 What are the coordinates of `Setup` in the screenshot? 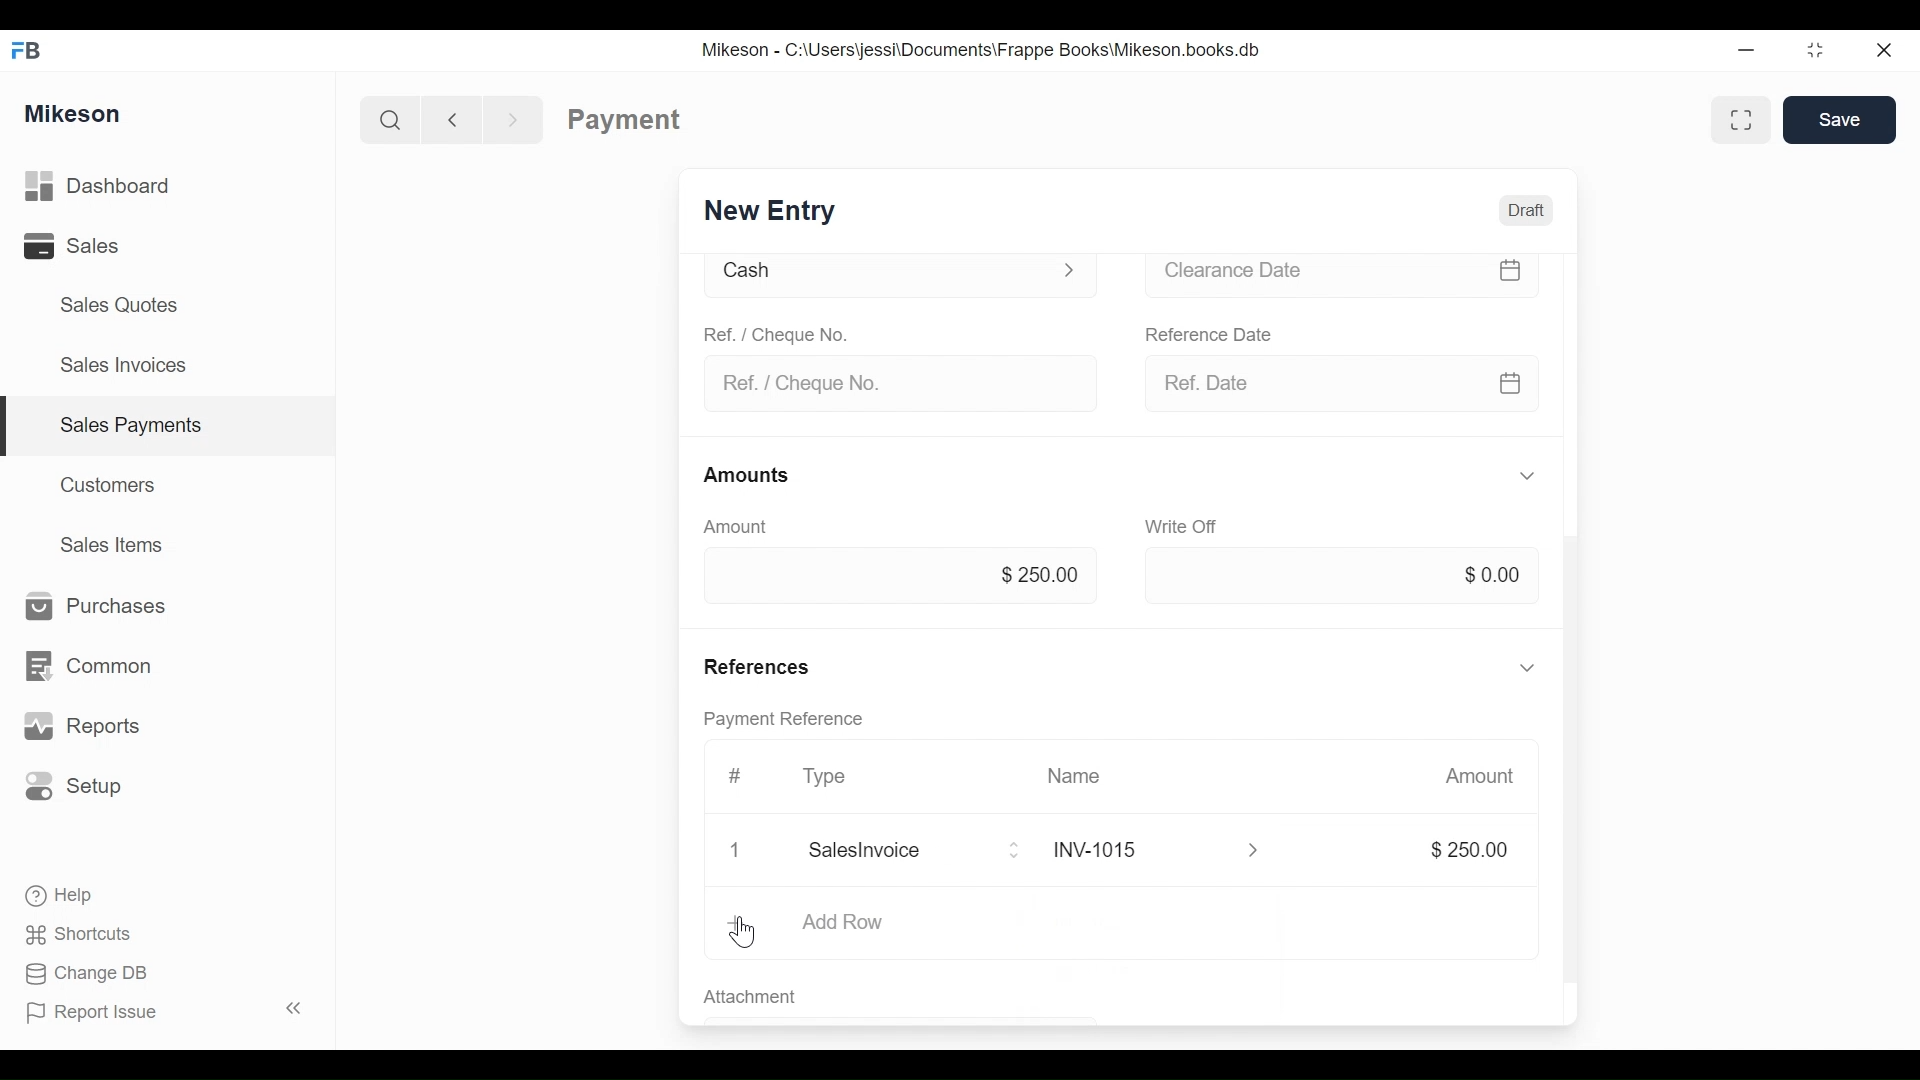 It's located at (80, 787).